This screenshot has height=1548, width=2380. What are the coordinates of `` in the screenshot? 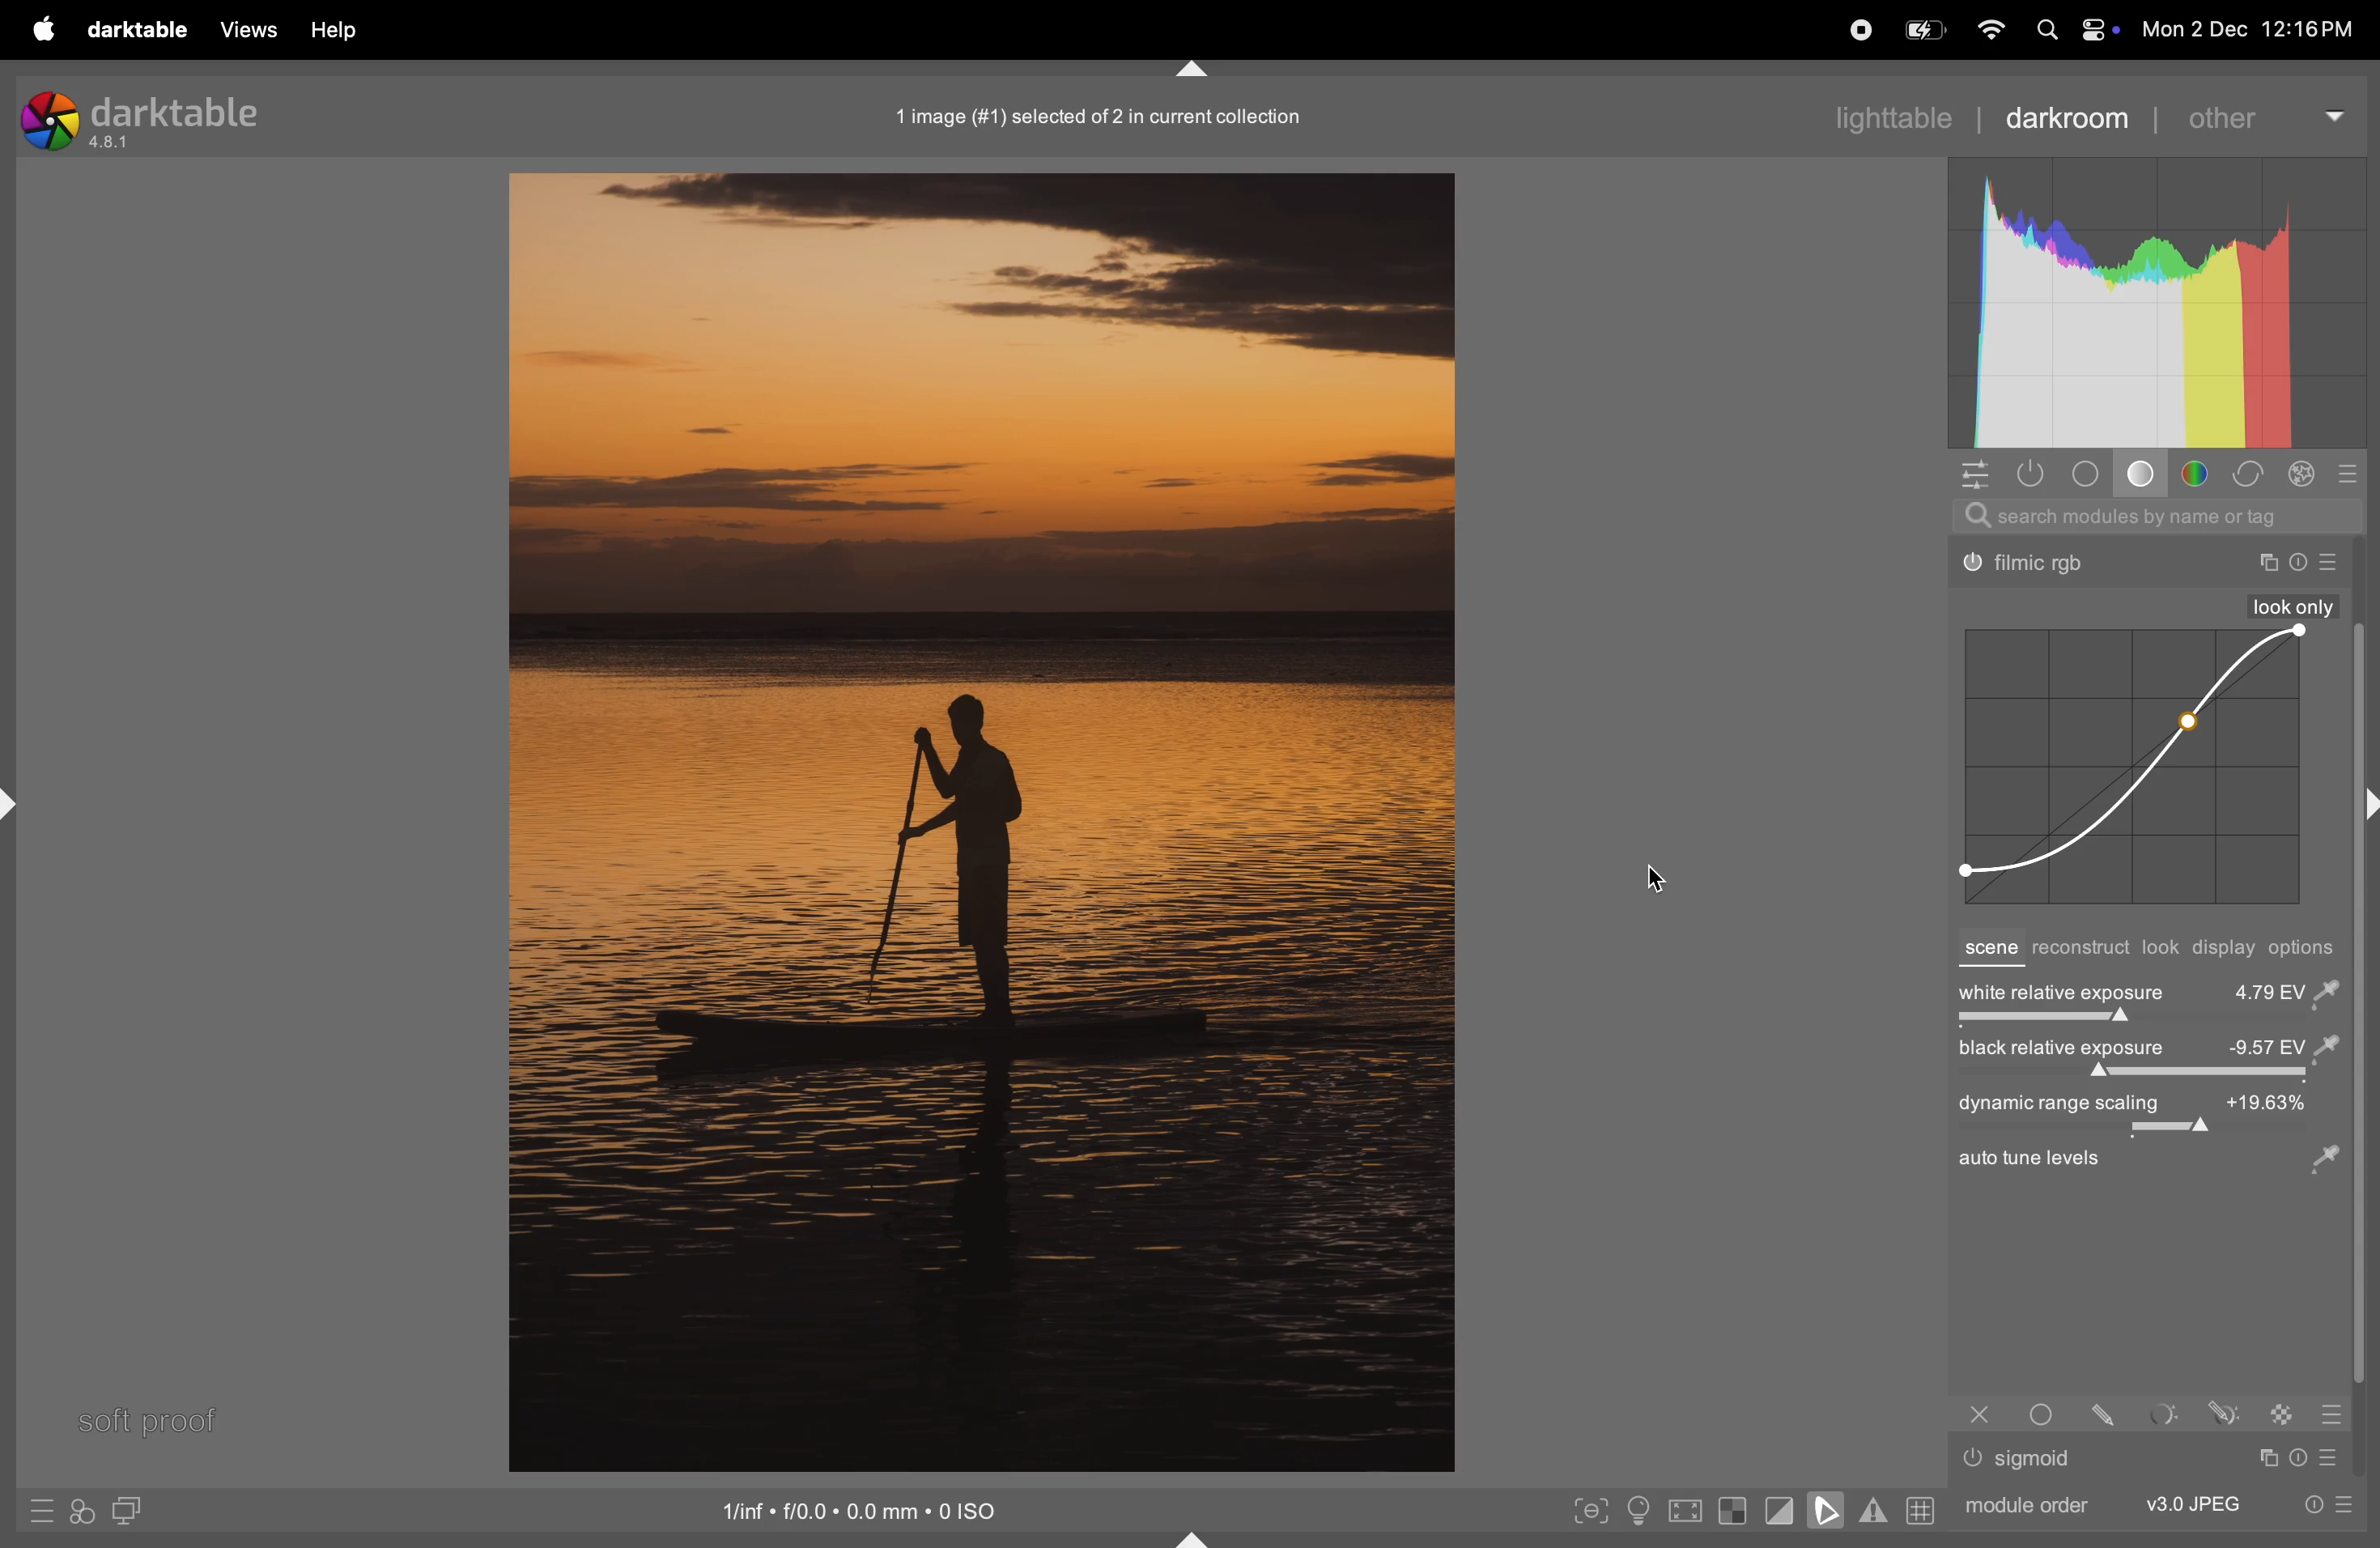 It's located at (981, 825).